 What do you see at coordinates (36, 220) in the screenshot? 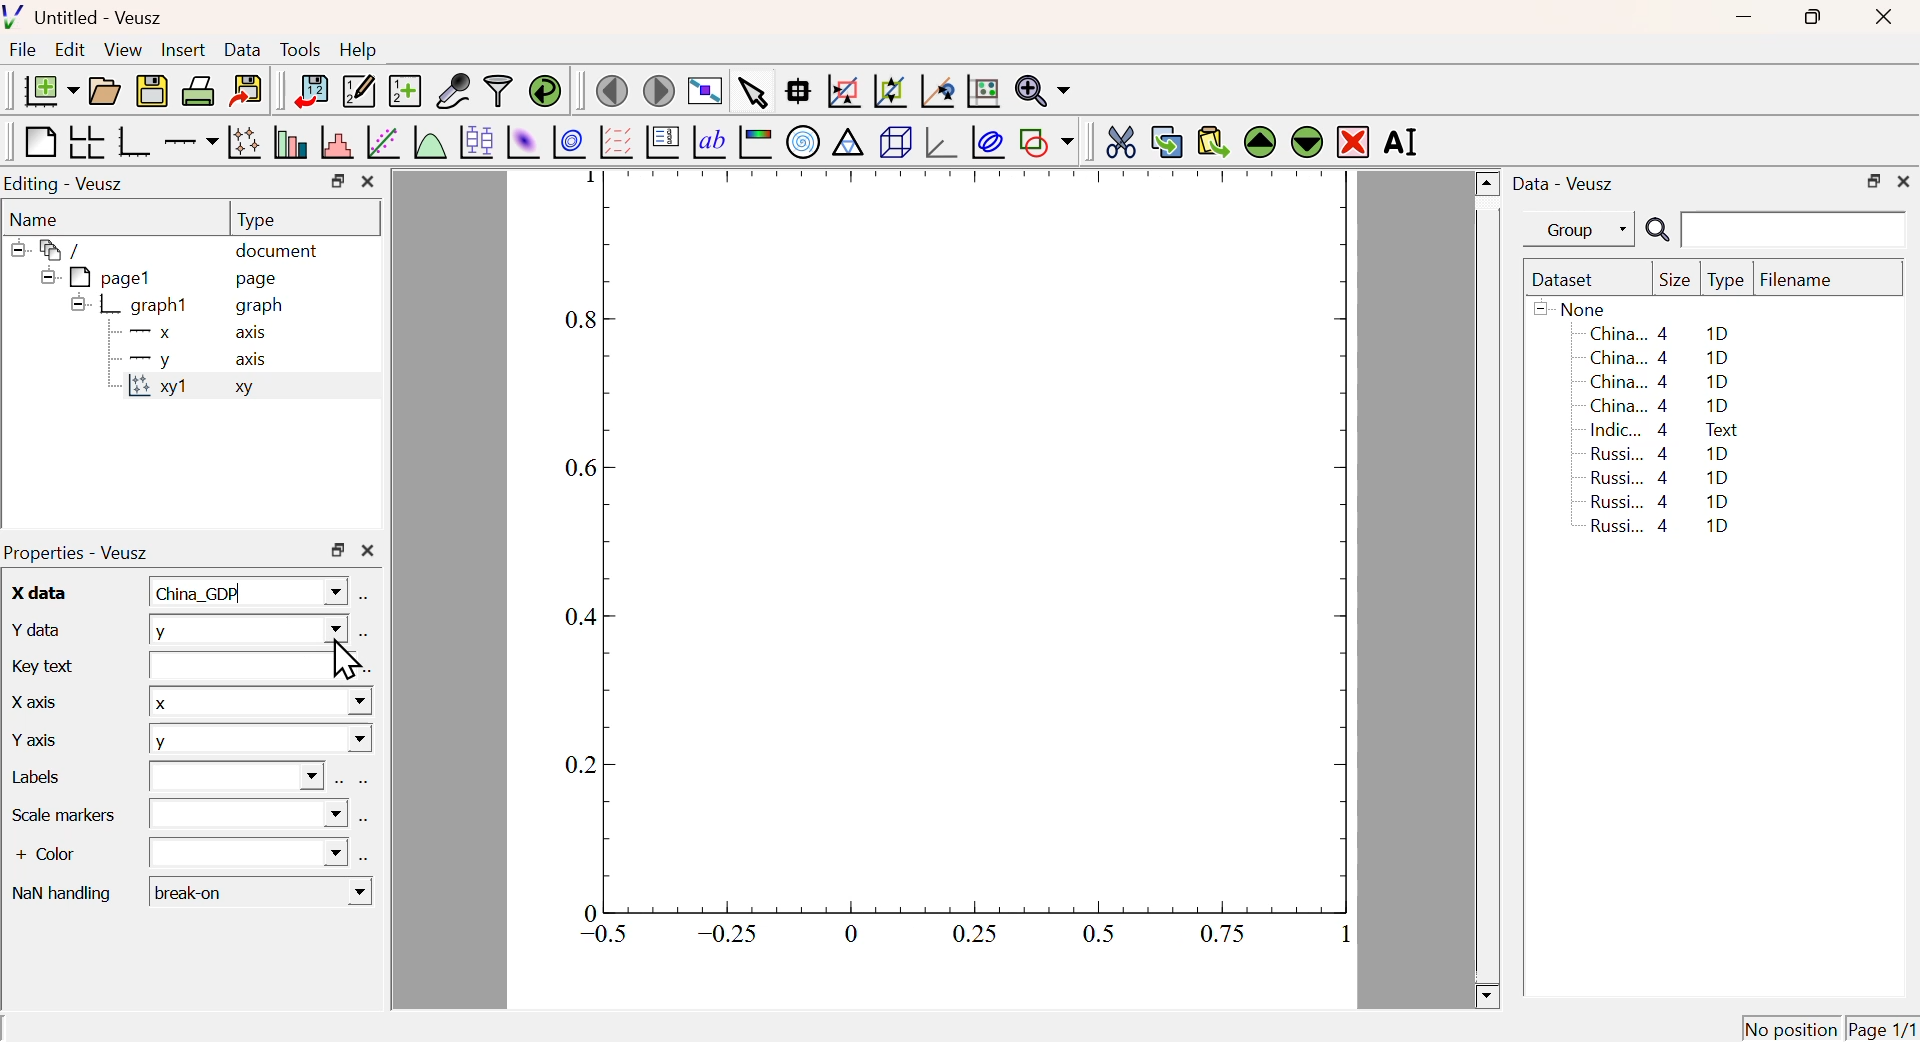
I see `Name` at bounding box center [36, 220].